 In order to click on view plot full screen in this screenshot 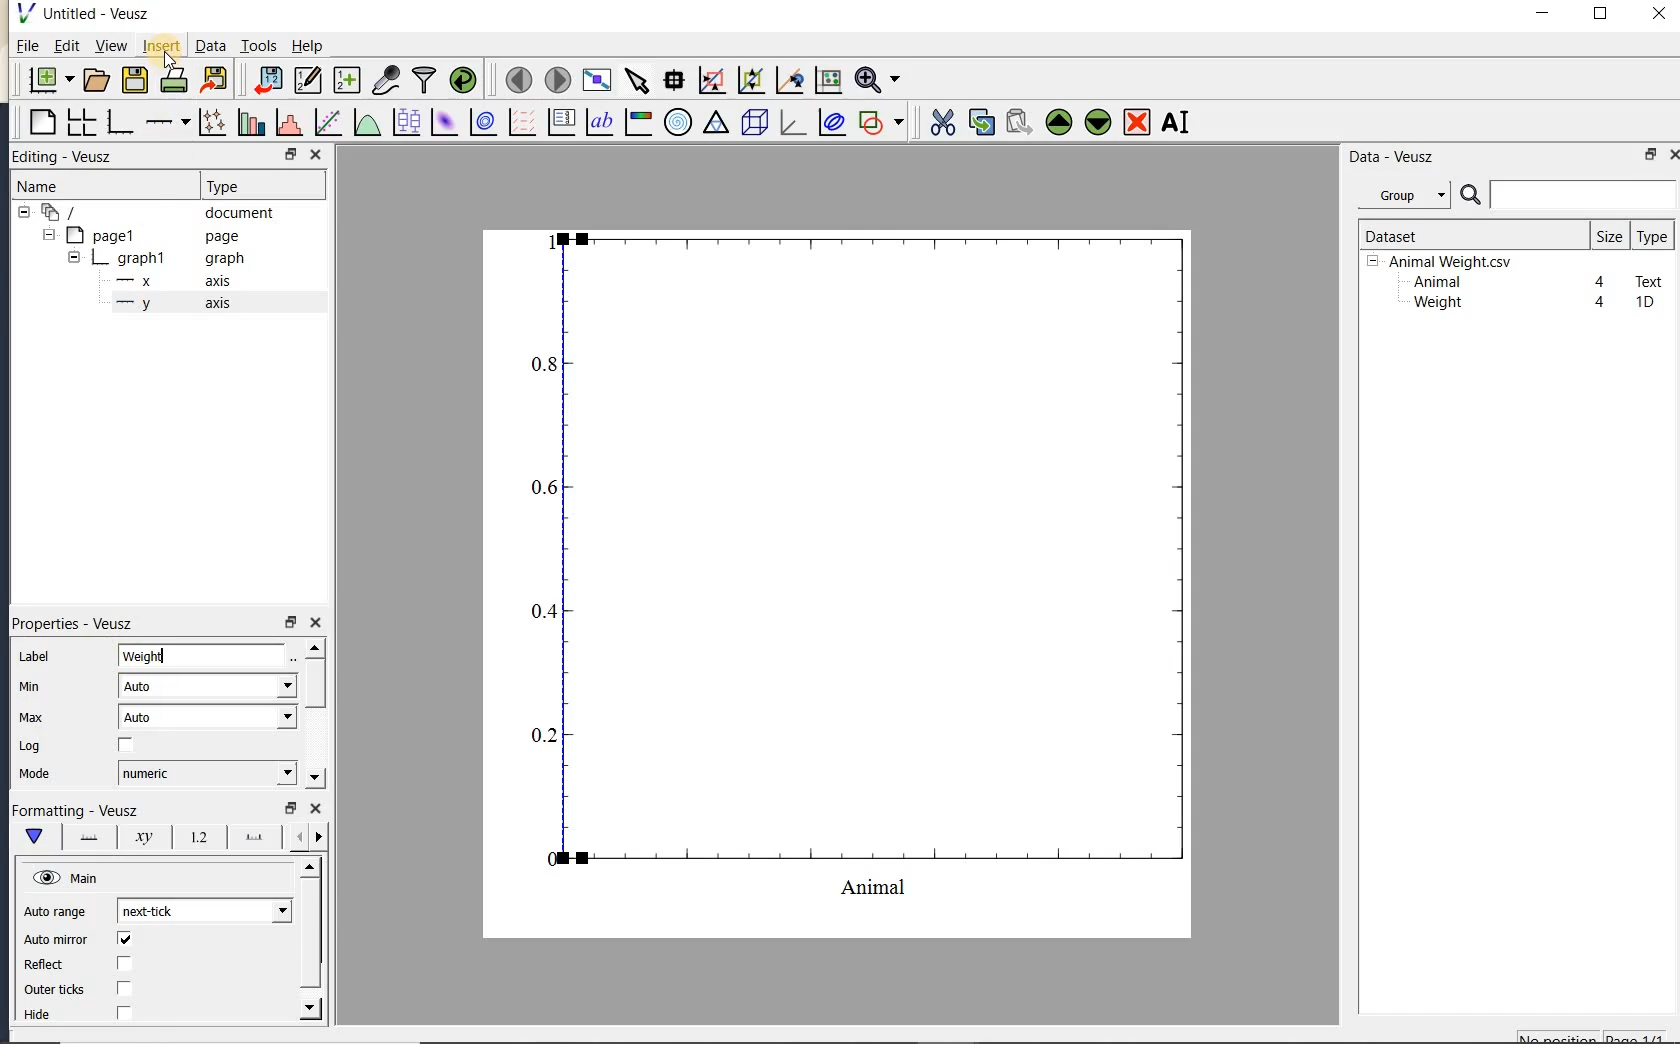, I will do `click(596, 81)`.